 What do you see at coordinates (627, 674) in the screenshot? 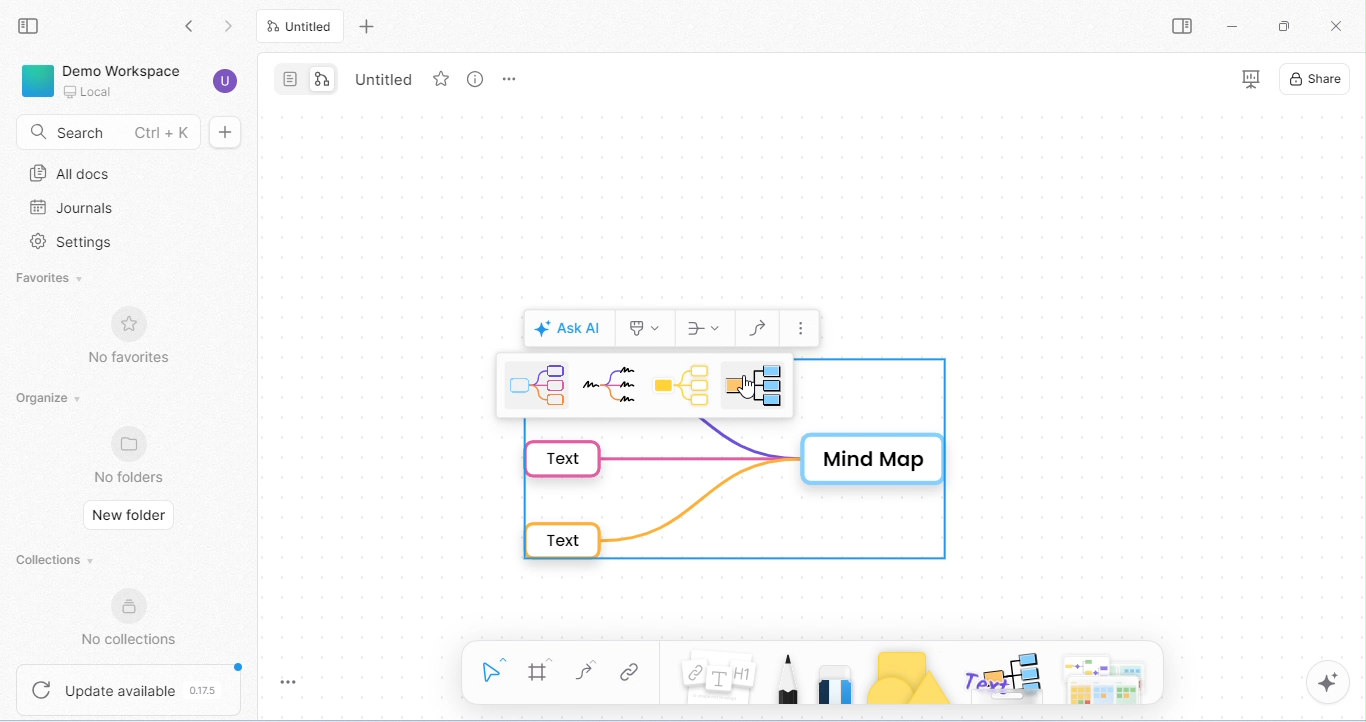
I see `link` at bounding box center [627, 674].